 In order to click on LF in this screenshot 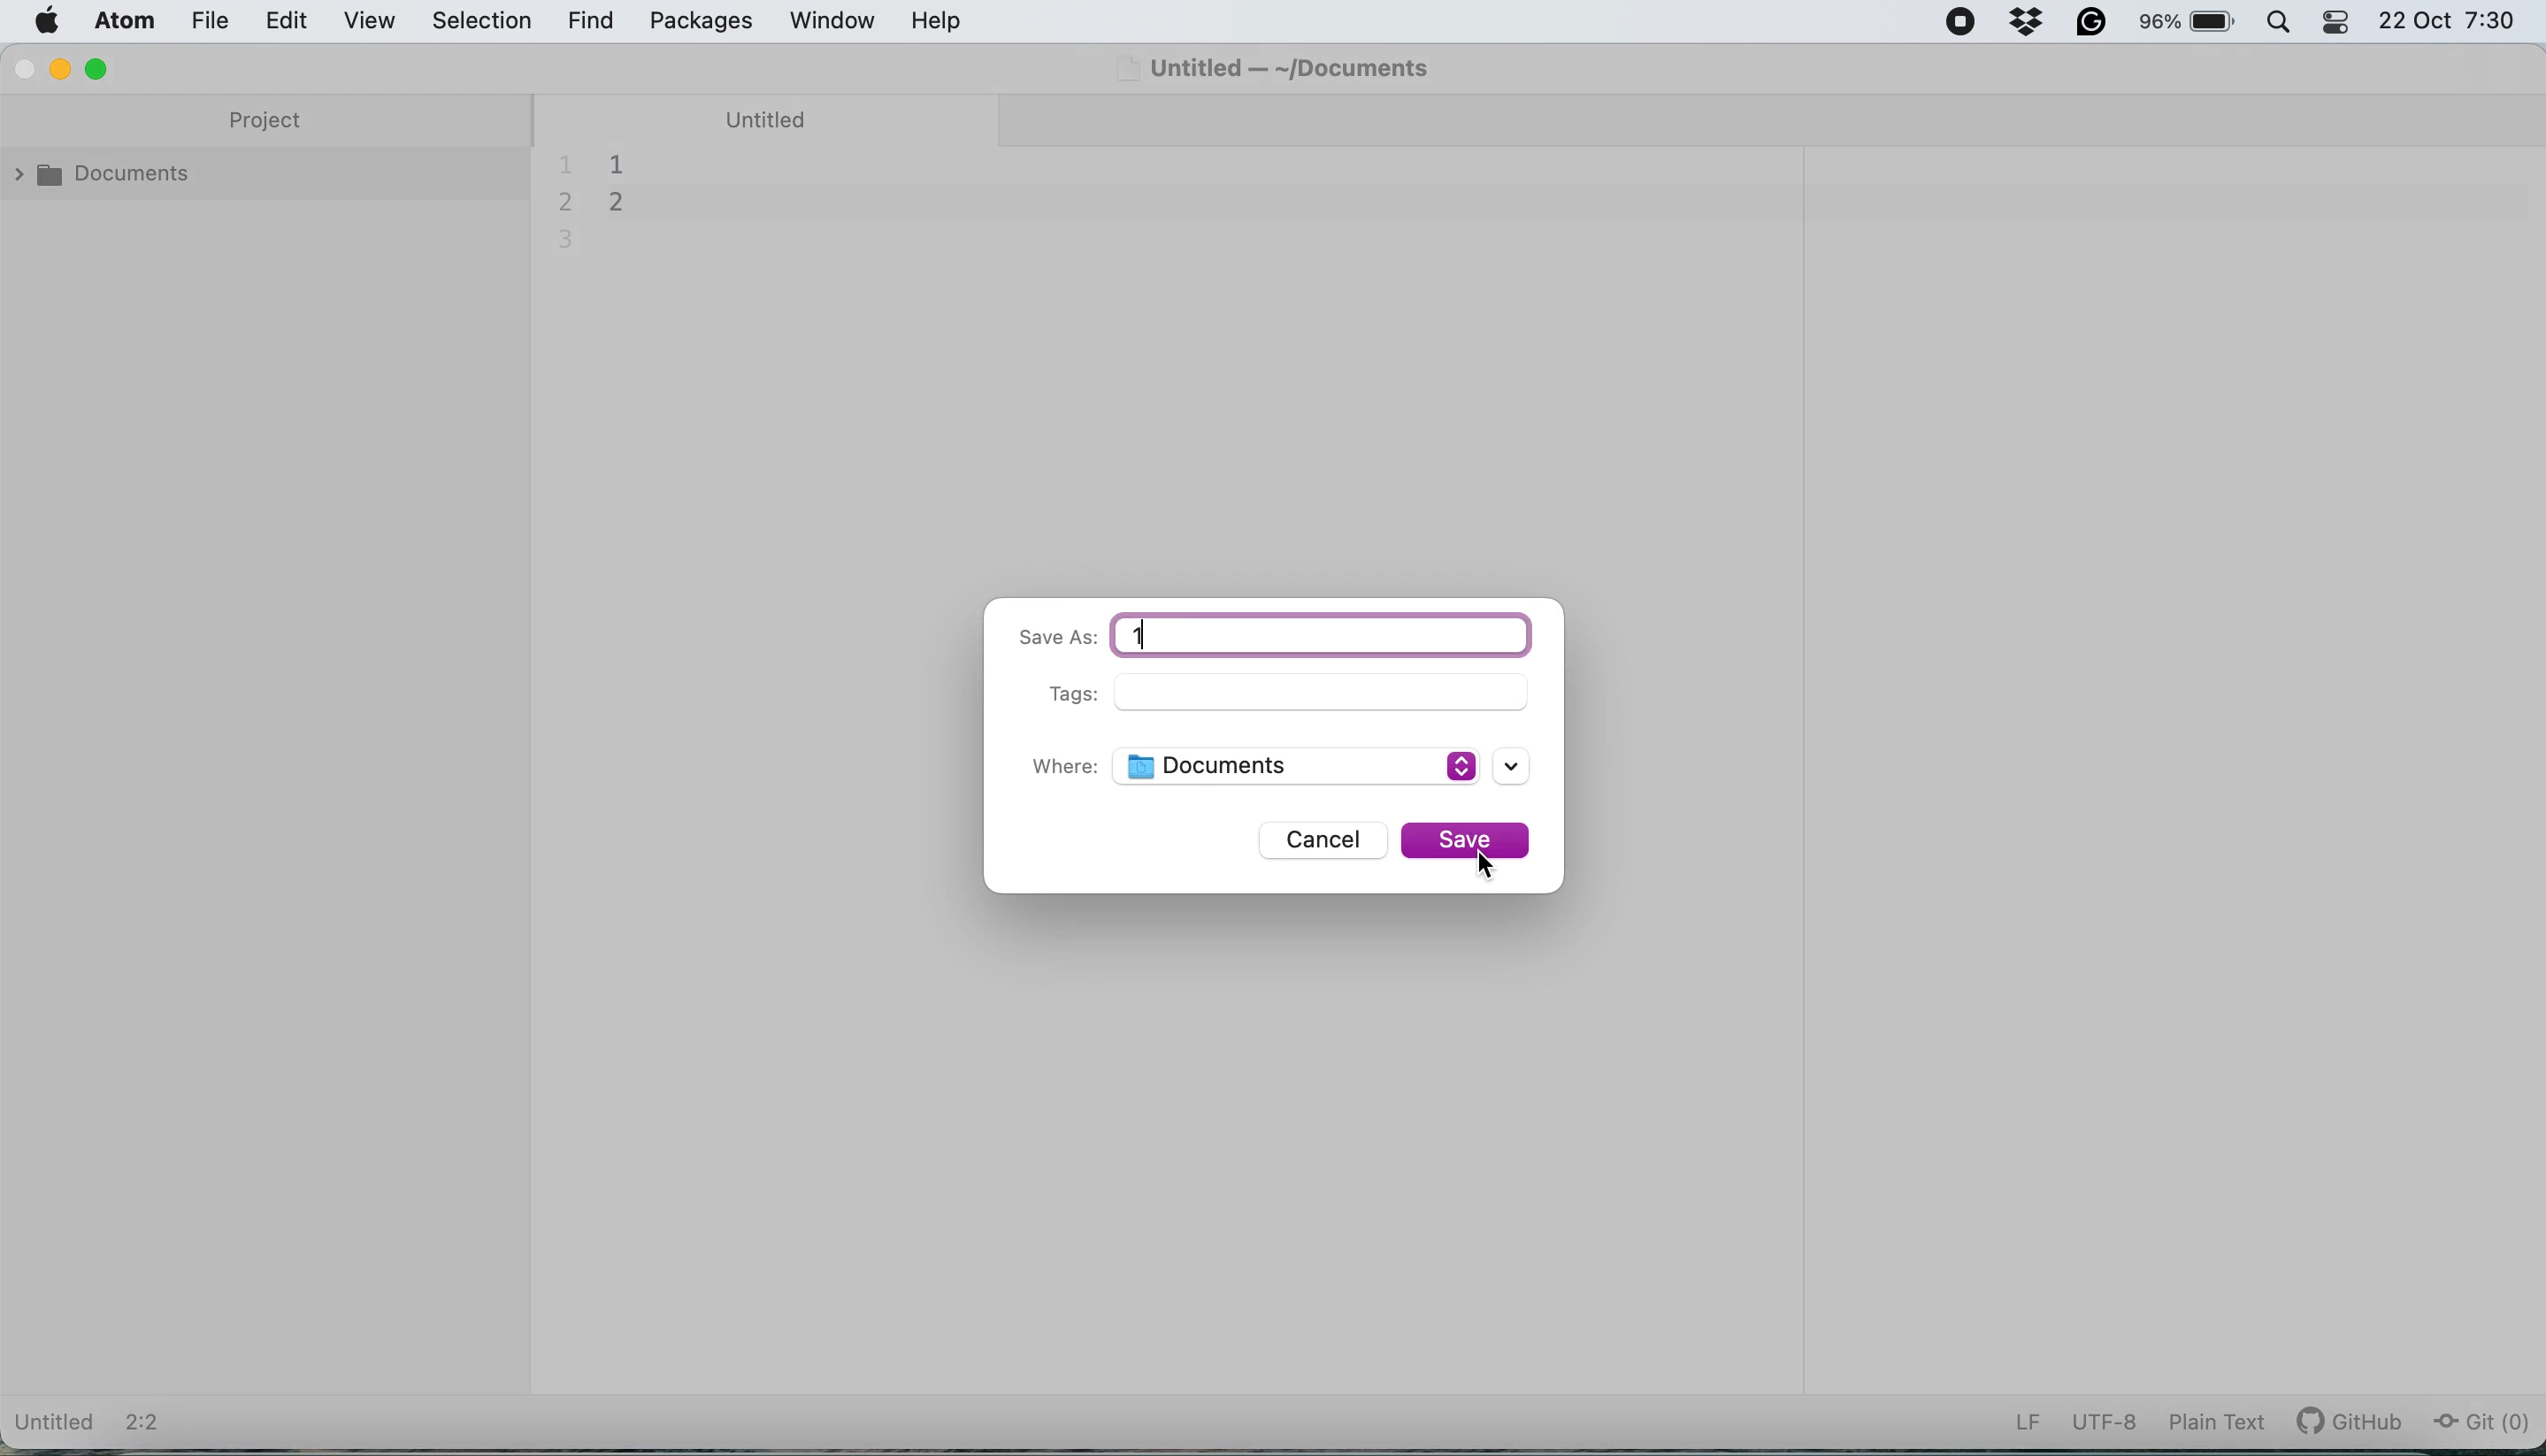, I will do `click(2028, 1423)`.